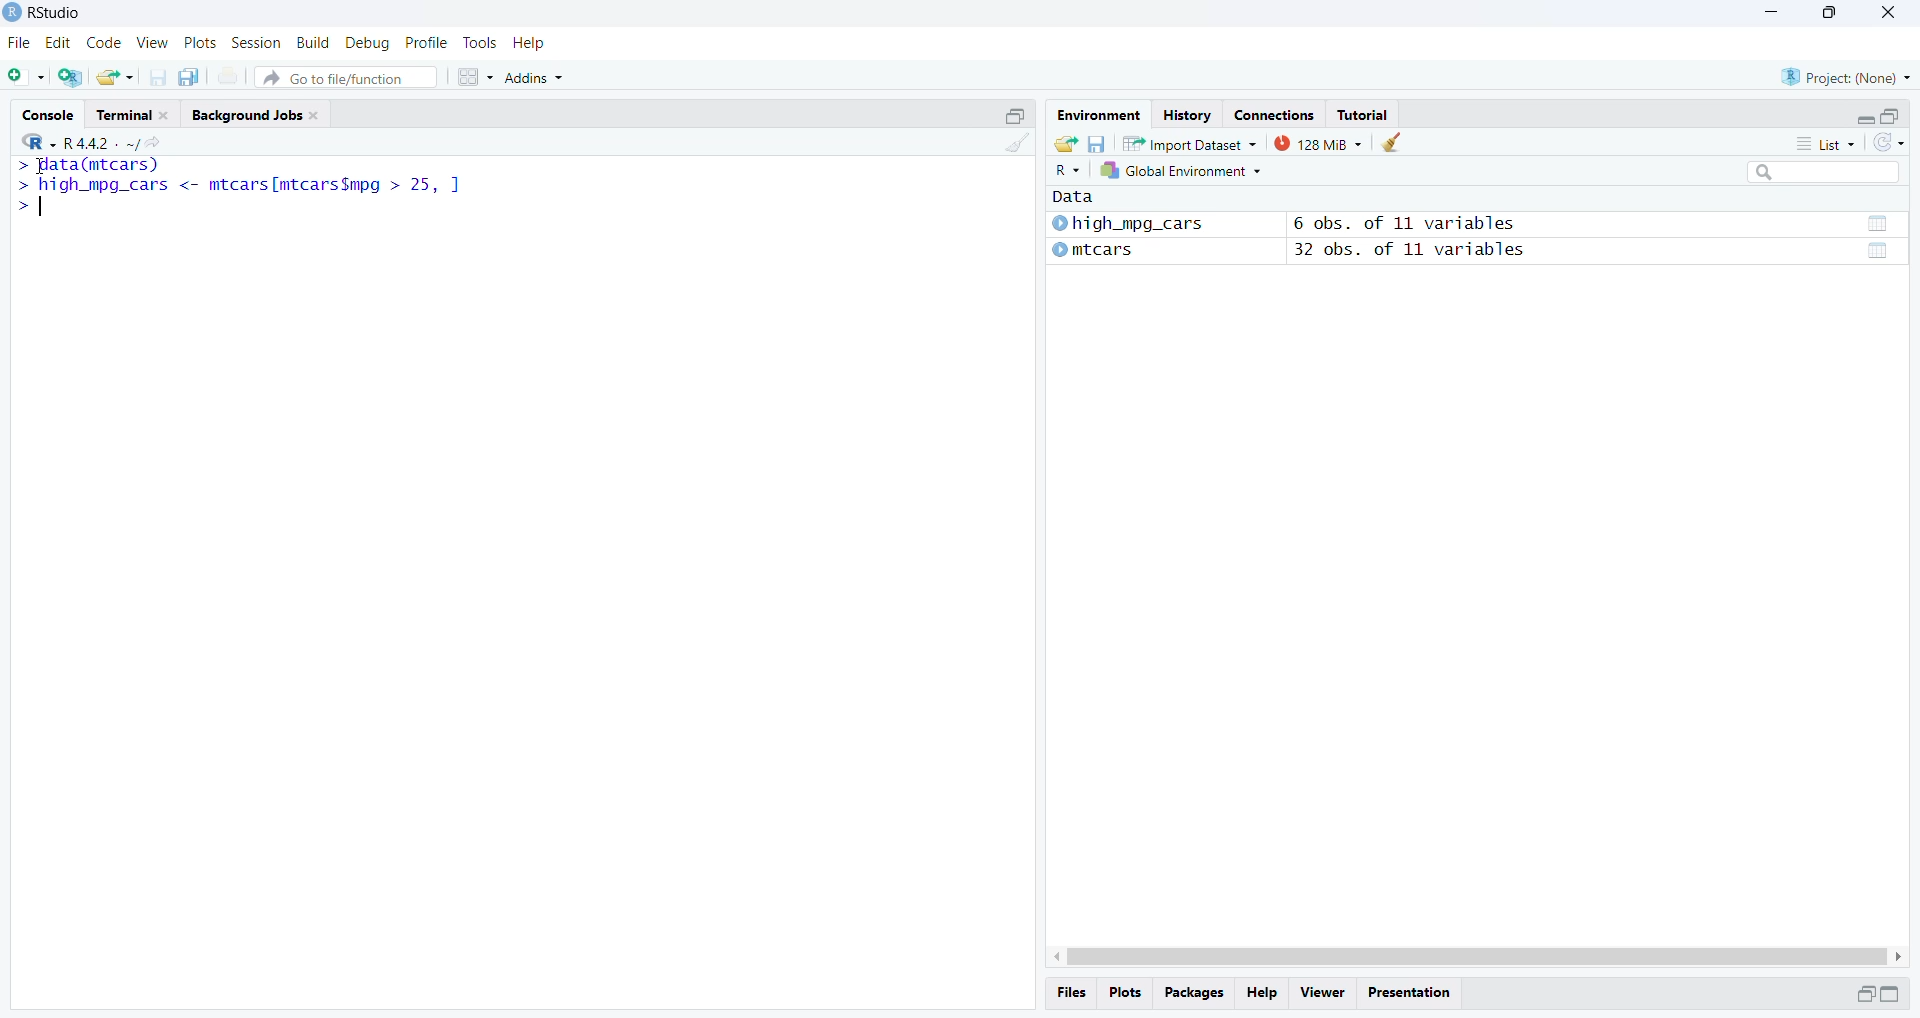 This screenshot has width=1920, height=1018. What do you see at coordinates (243, 187) in the screenshot?
I see `high_mpg_cars <- mtcars|mtcarsSmpg > 25 ]` at bounding box center [243, 187].